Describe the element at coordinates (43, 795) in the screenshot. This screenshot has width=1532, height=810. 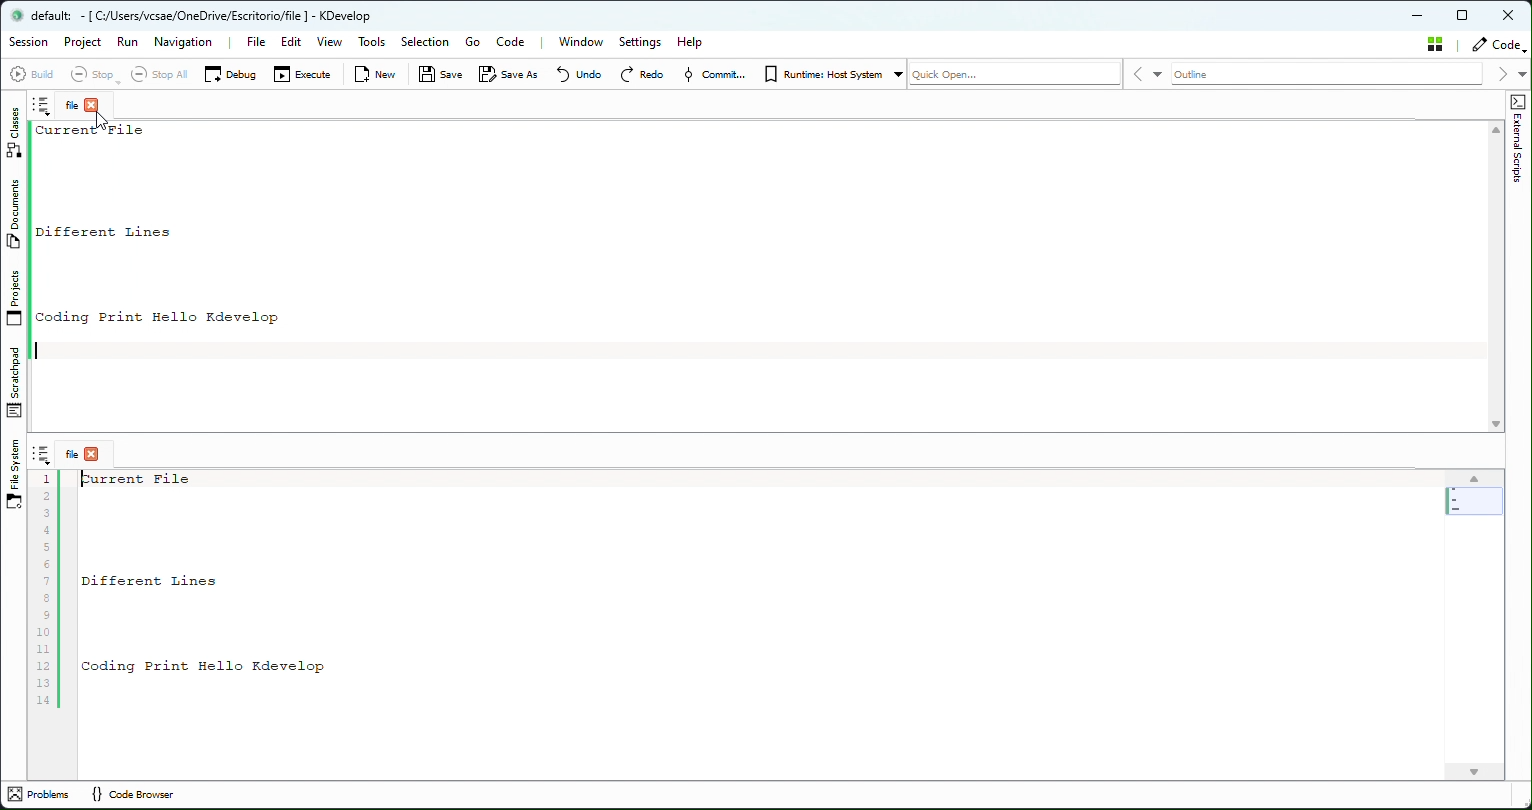
I see `Problem` at that location.